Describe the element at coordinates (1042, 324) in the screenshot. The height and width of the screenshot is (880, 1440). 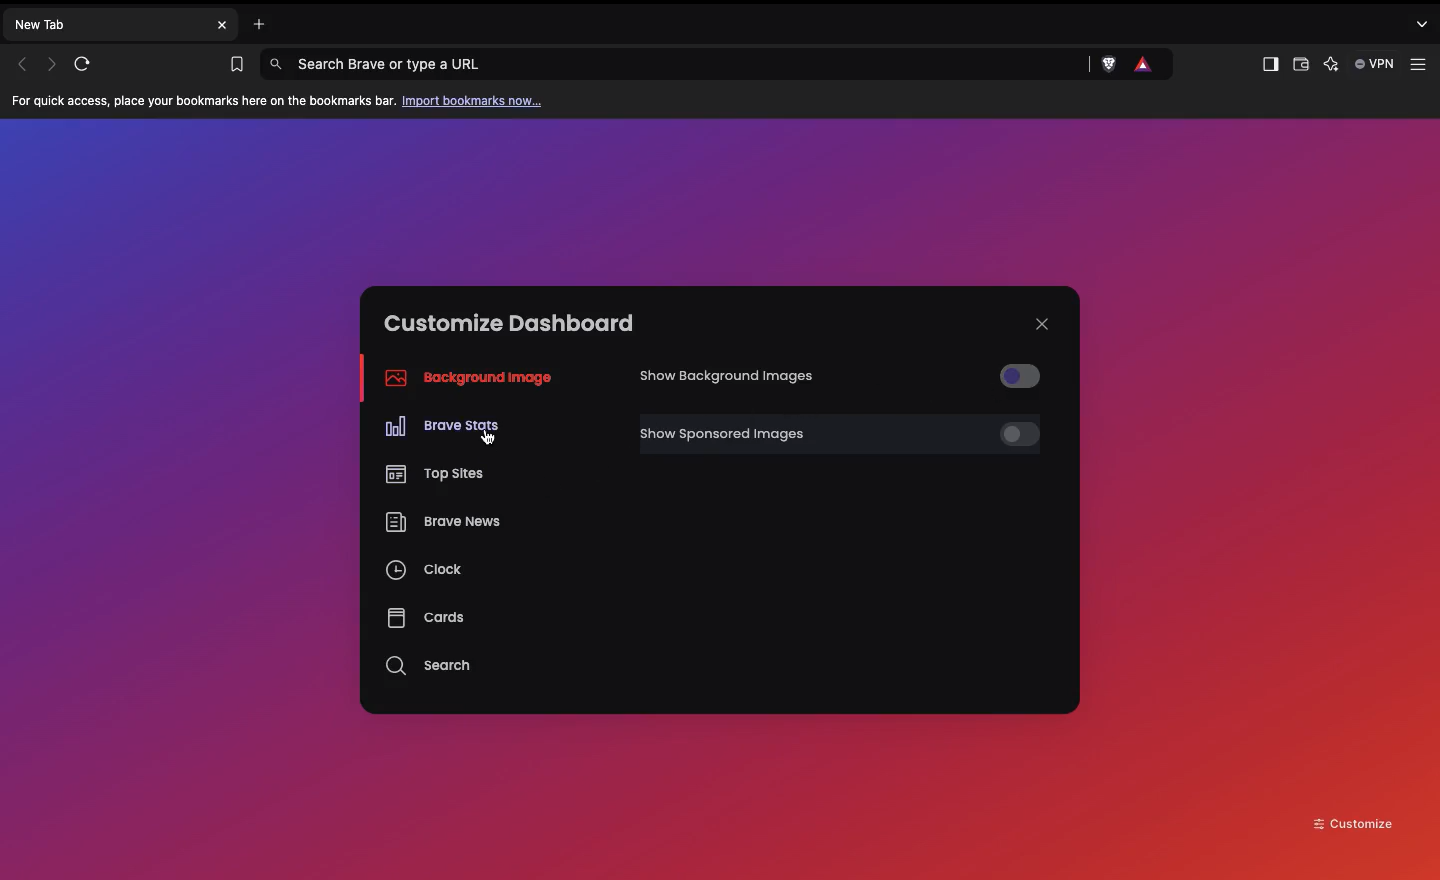
I see `Close` at that location.